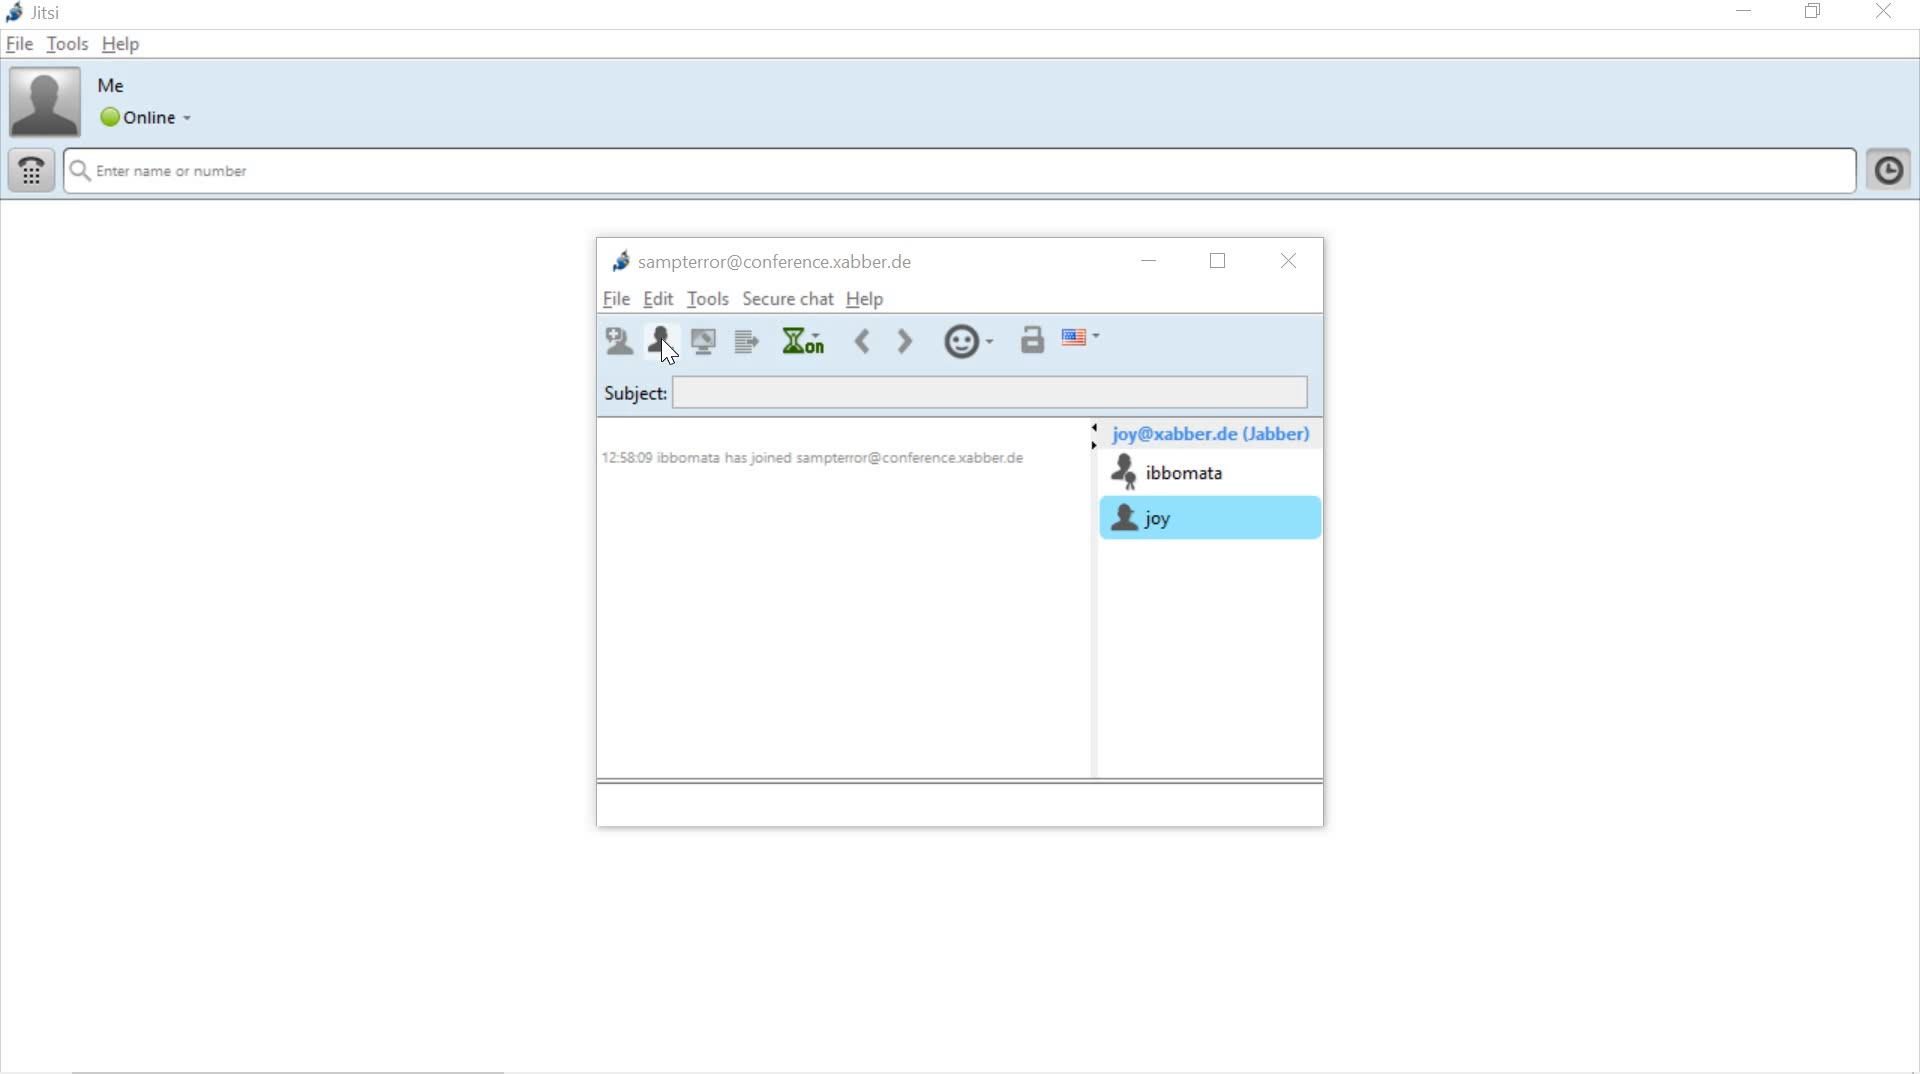 The width and height of the screenshot is (1920, 1074). What do you see at coordinates (19, 44) in the screenshot?
I see `file` at bounding box center [19, 44].